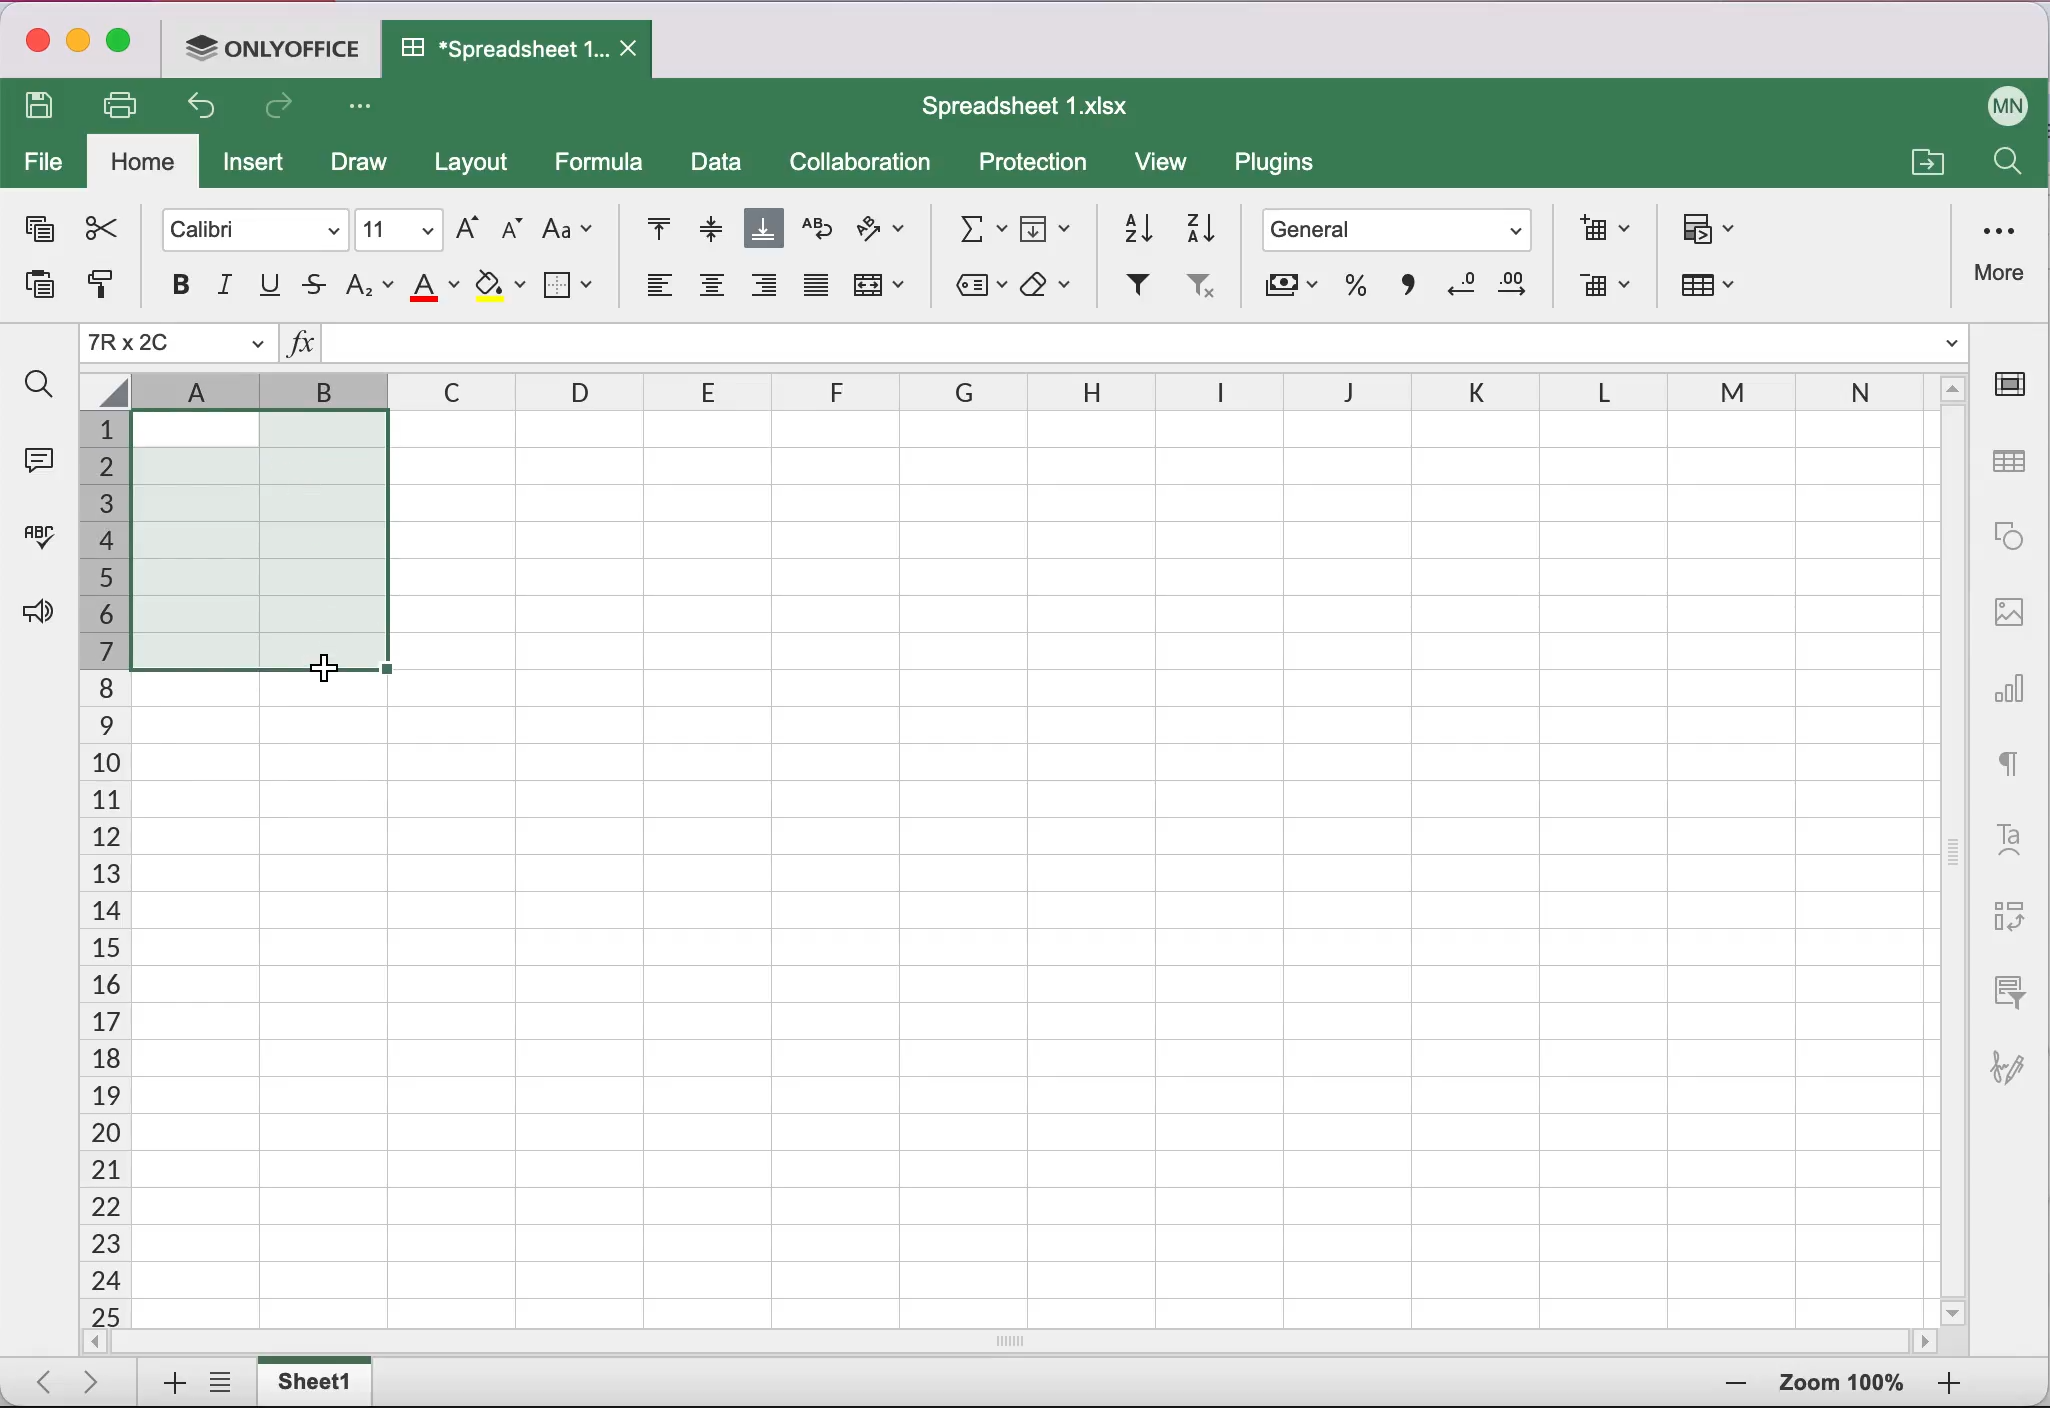  What do you see at coordinates (712, 292) in the screenshot?
I see `align center` at bounding box center [712, 292].